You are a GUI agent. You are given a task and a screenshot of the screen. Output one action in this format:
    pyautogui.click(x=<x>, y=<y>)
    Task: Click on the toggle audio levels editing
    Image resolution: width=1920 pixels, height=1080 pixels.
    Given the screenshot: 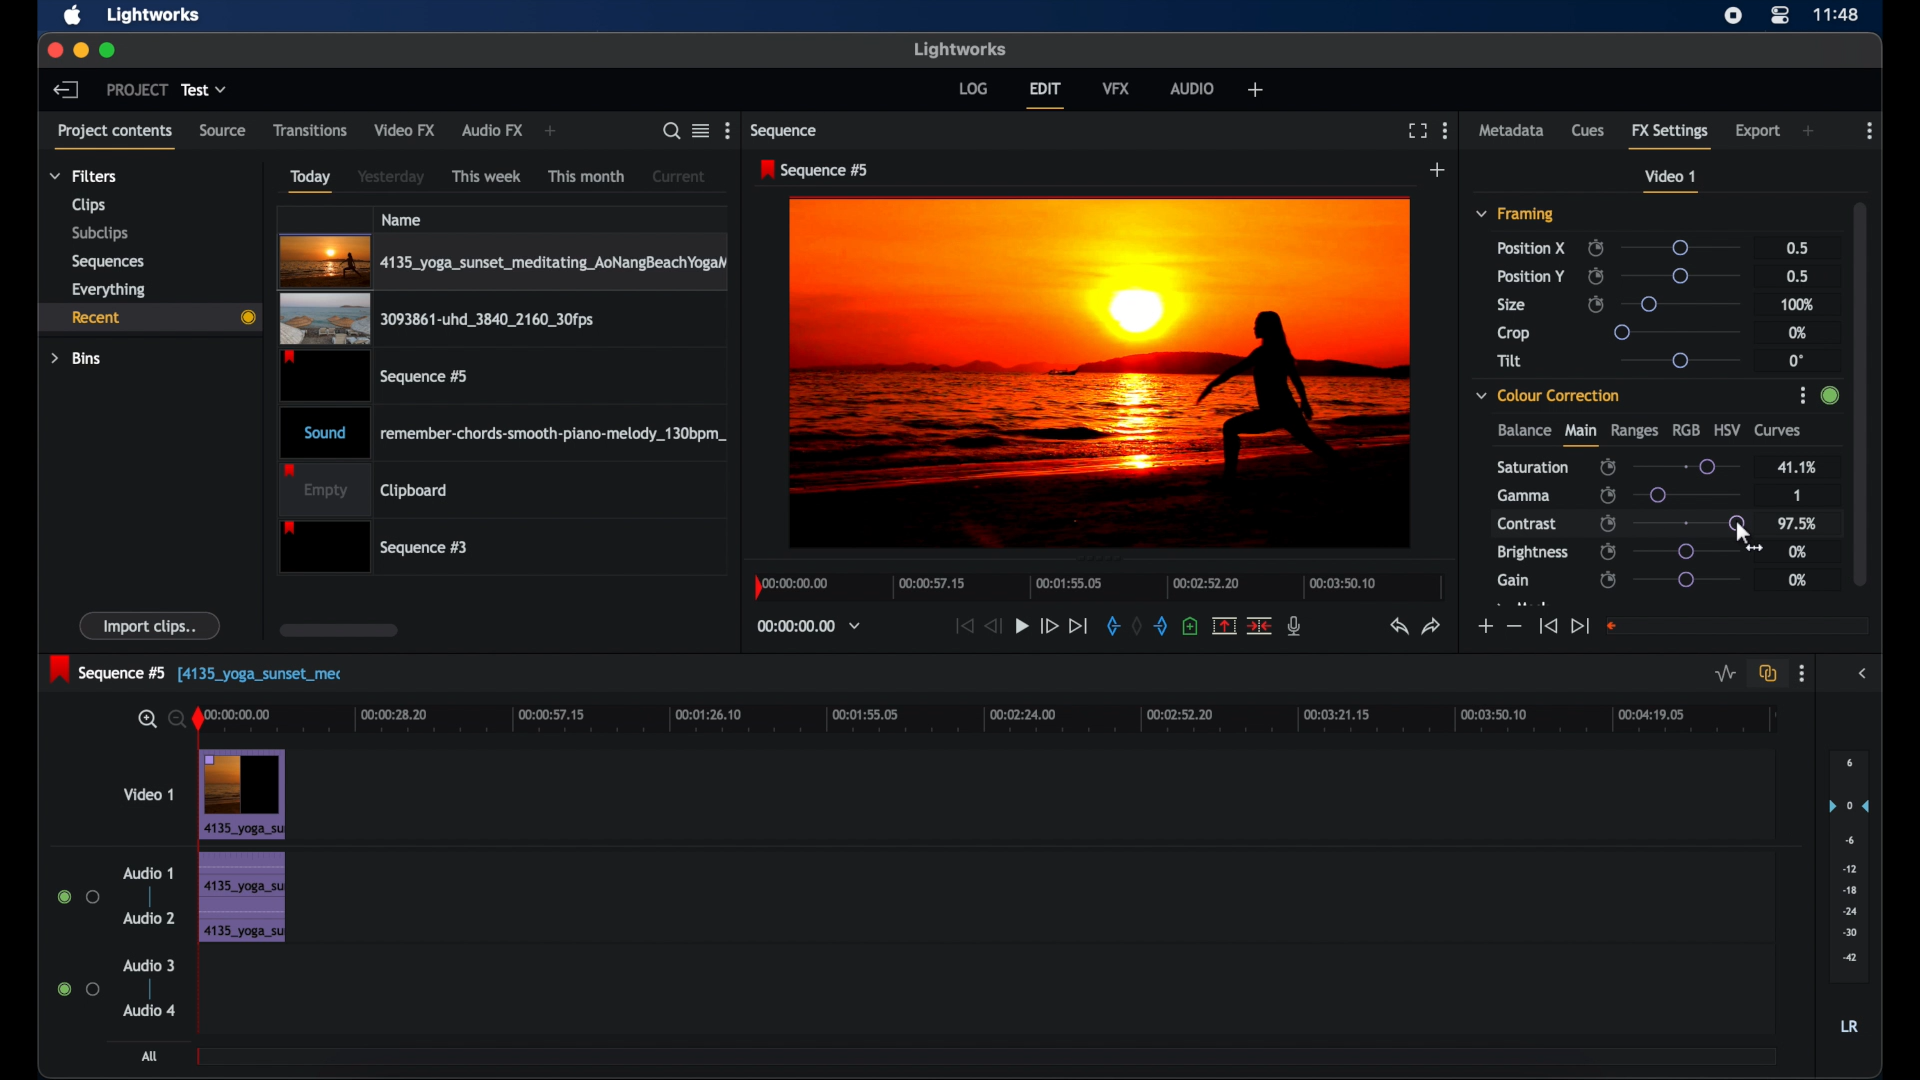 What is the action you would take?
    pyautogui.click(x=1723, y=672)
    